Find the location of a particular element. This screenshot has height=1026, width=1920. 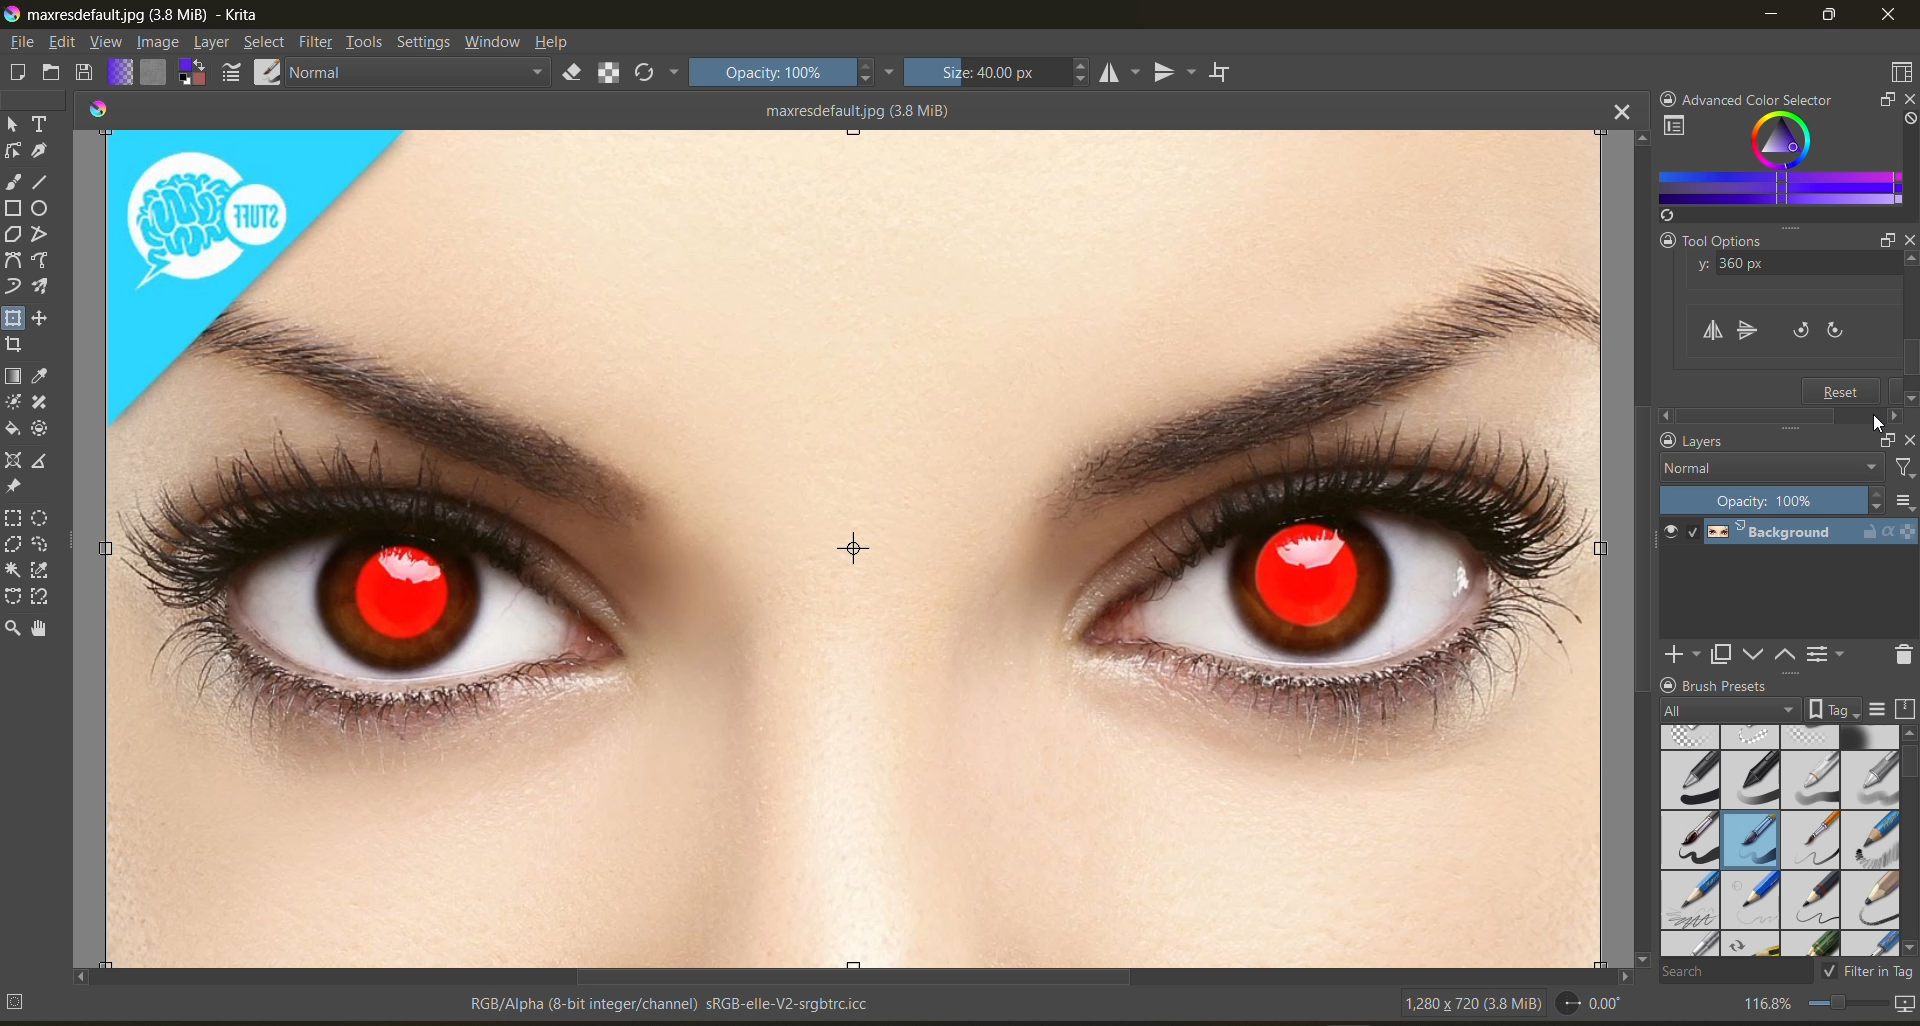

tool is located at coordinates (41, 431).